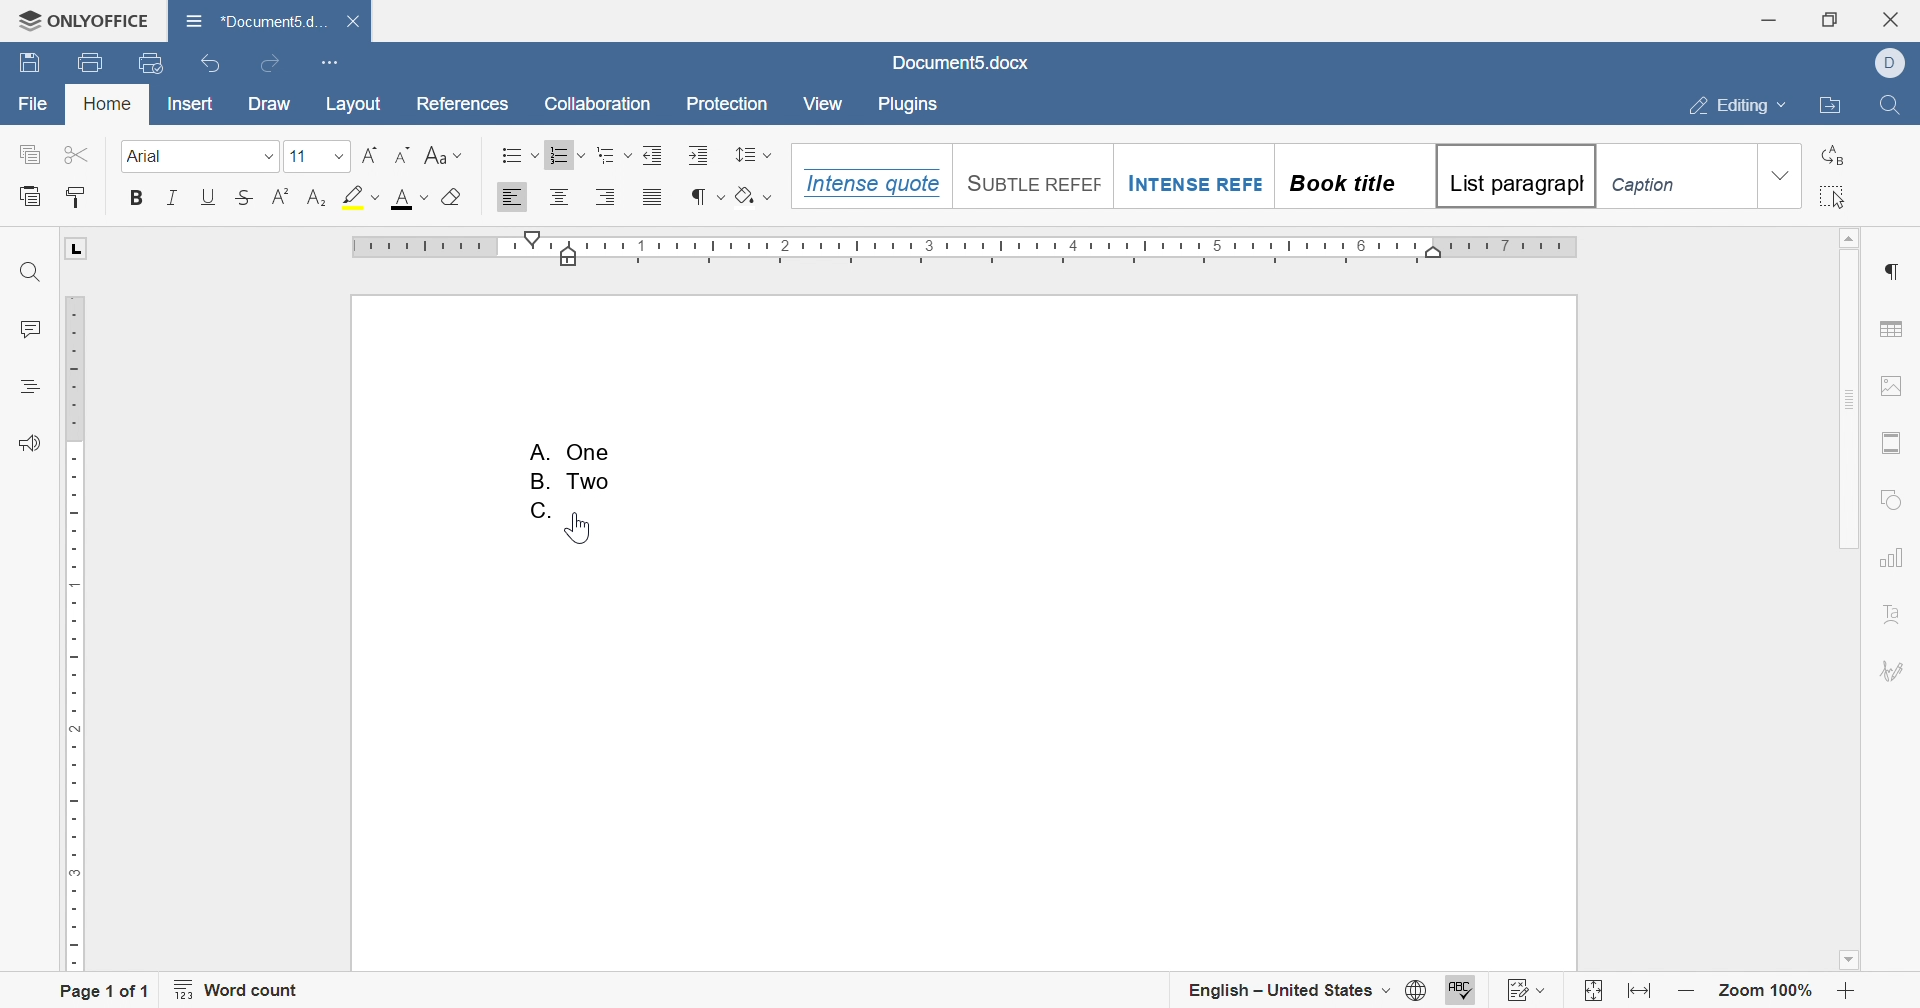 The width and height of the screenshot is (1920, 1008). Describe the element at coordinates (76, 152) in the screenshot. I see `cut` at that location.